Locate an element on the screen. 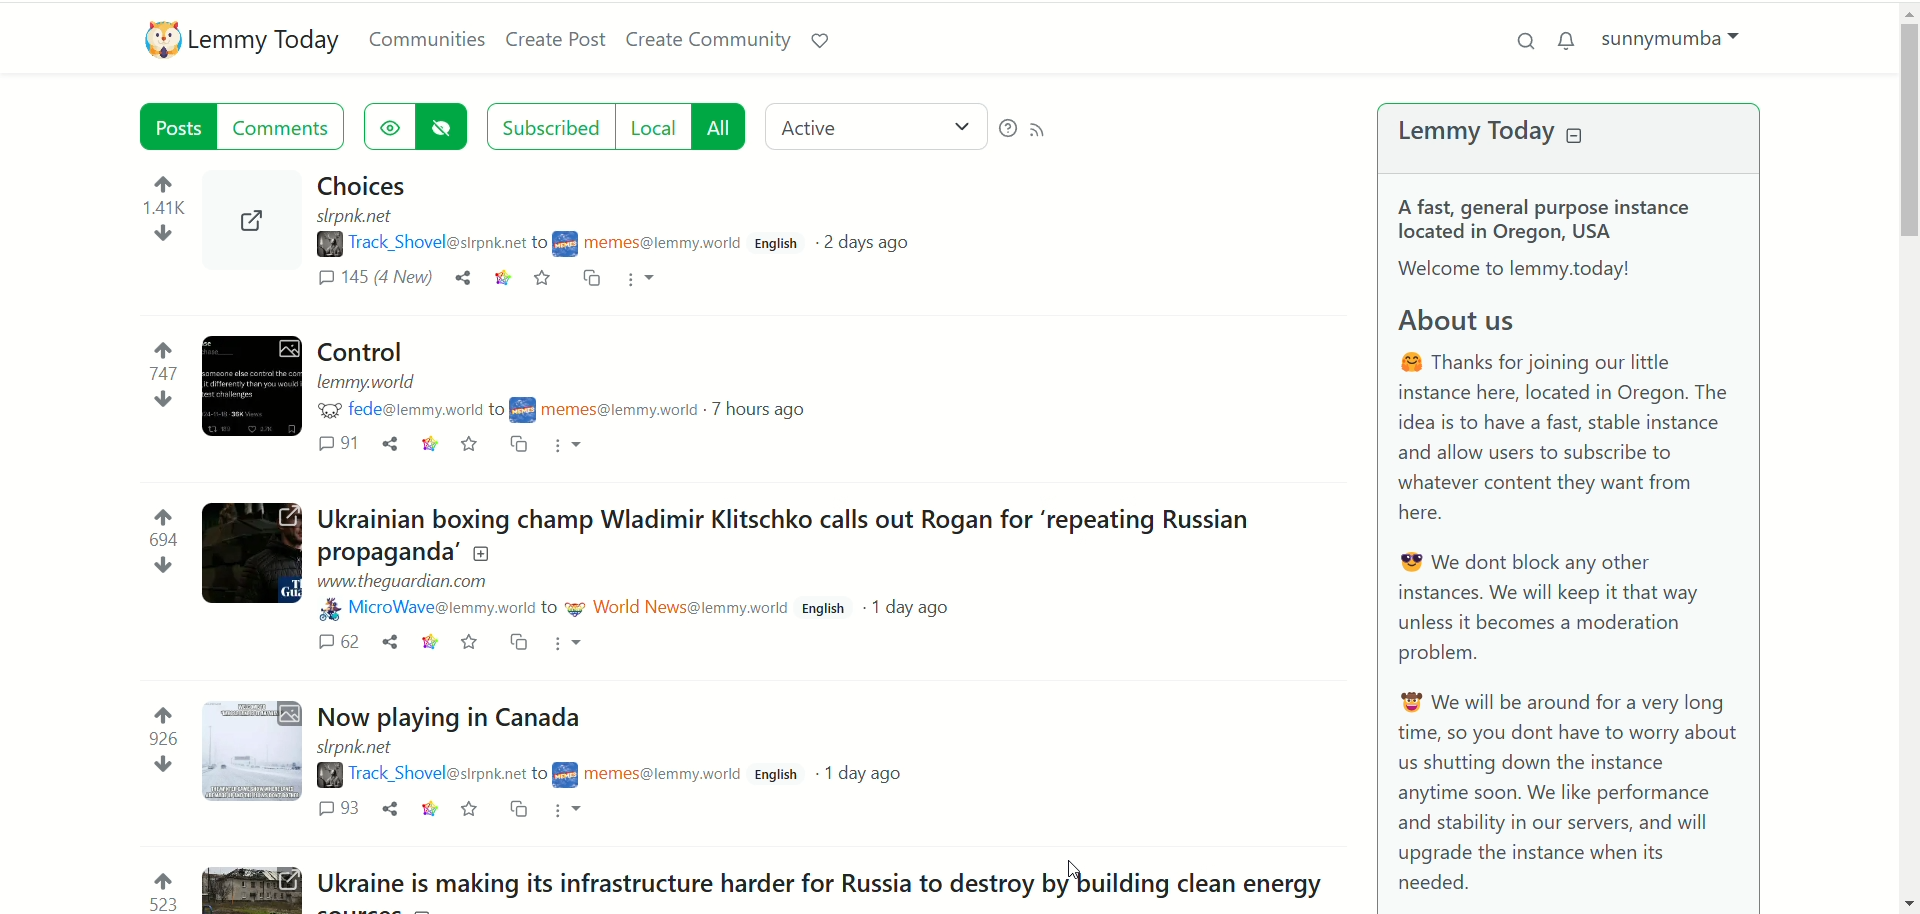 Image resolution: width=1920 pixels, height=914 pixels. comments is located at coordinates (344, 445).